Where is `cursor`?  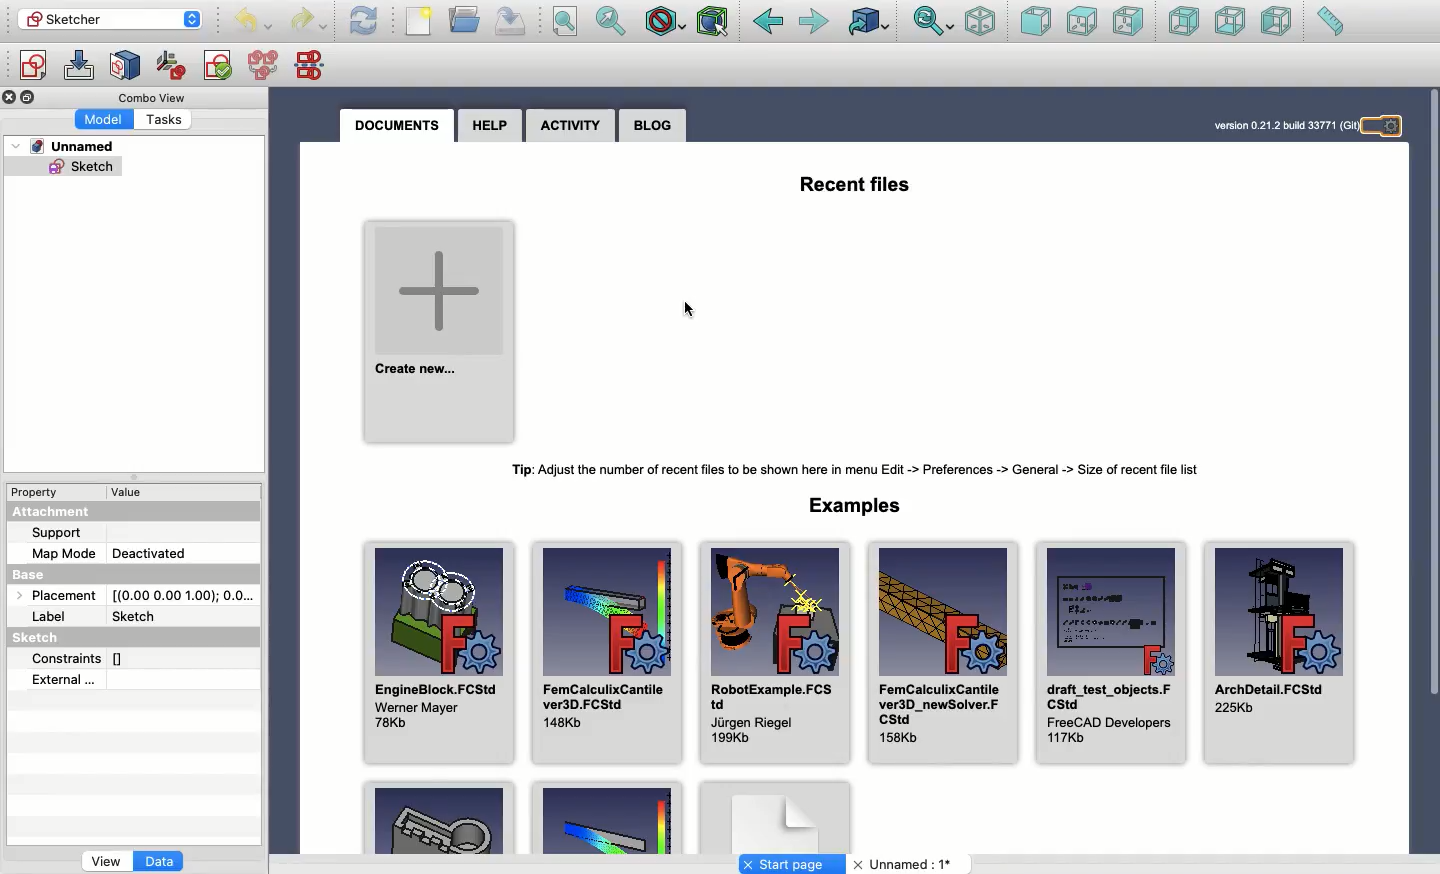
cursor is located at coordinates (689, 312).